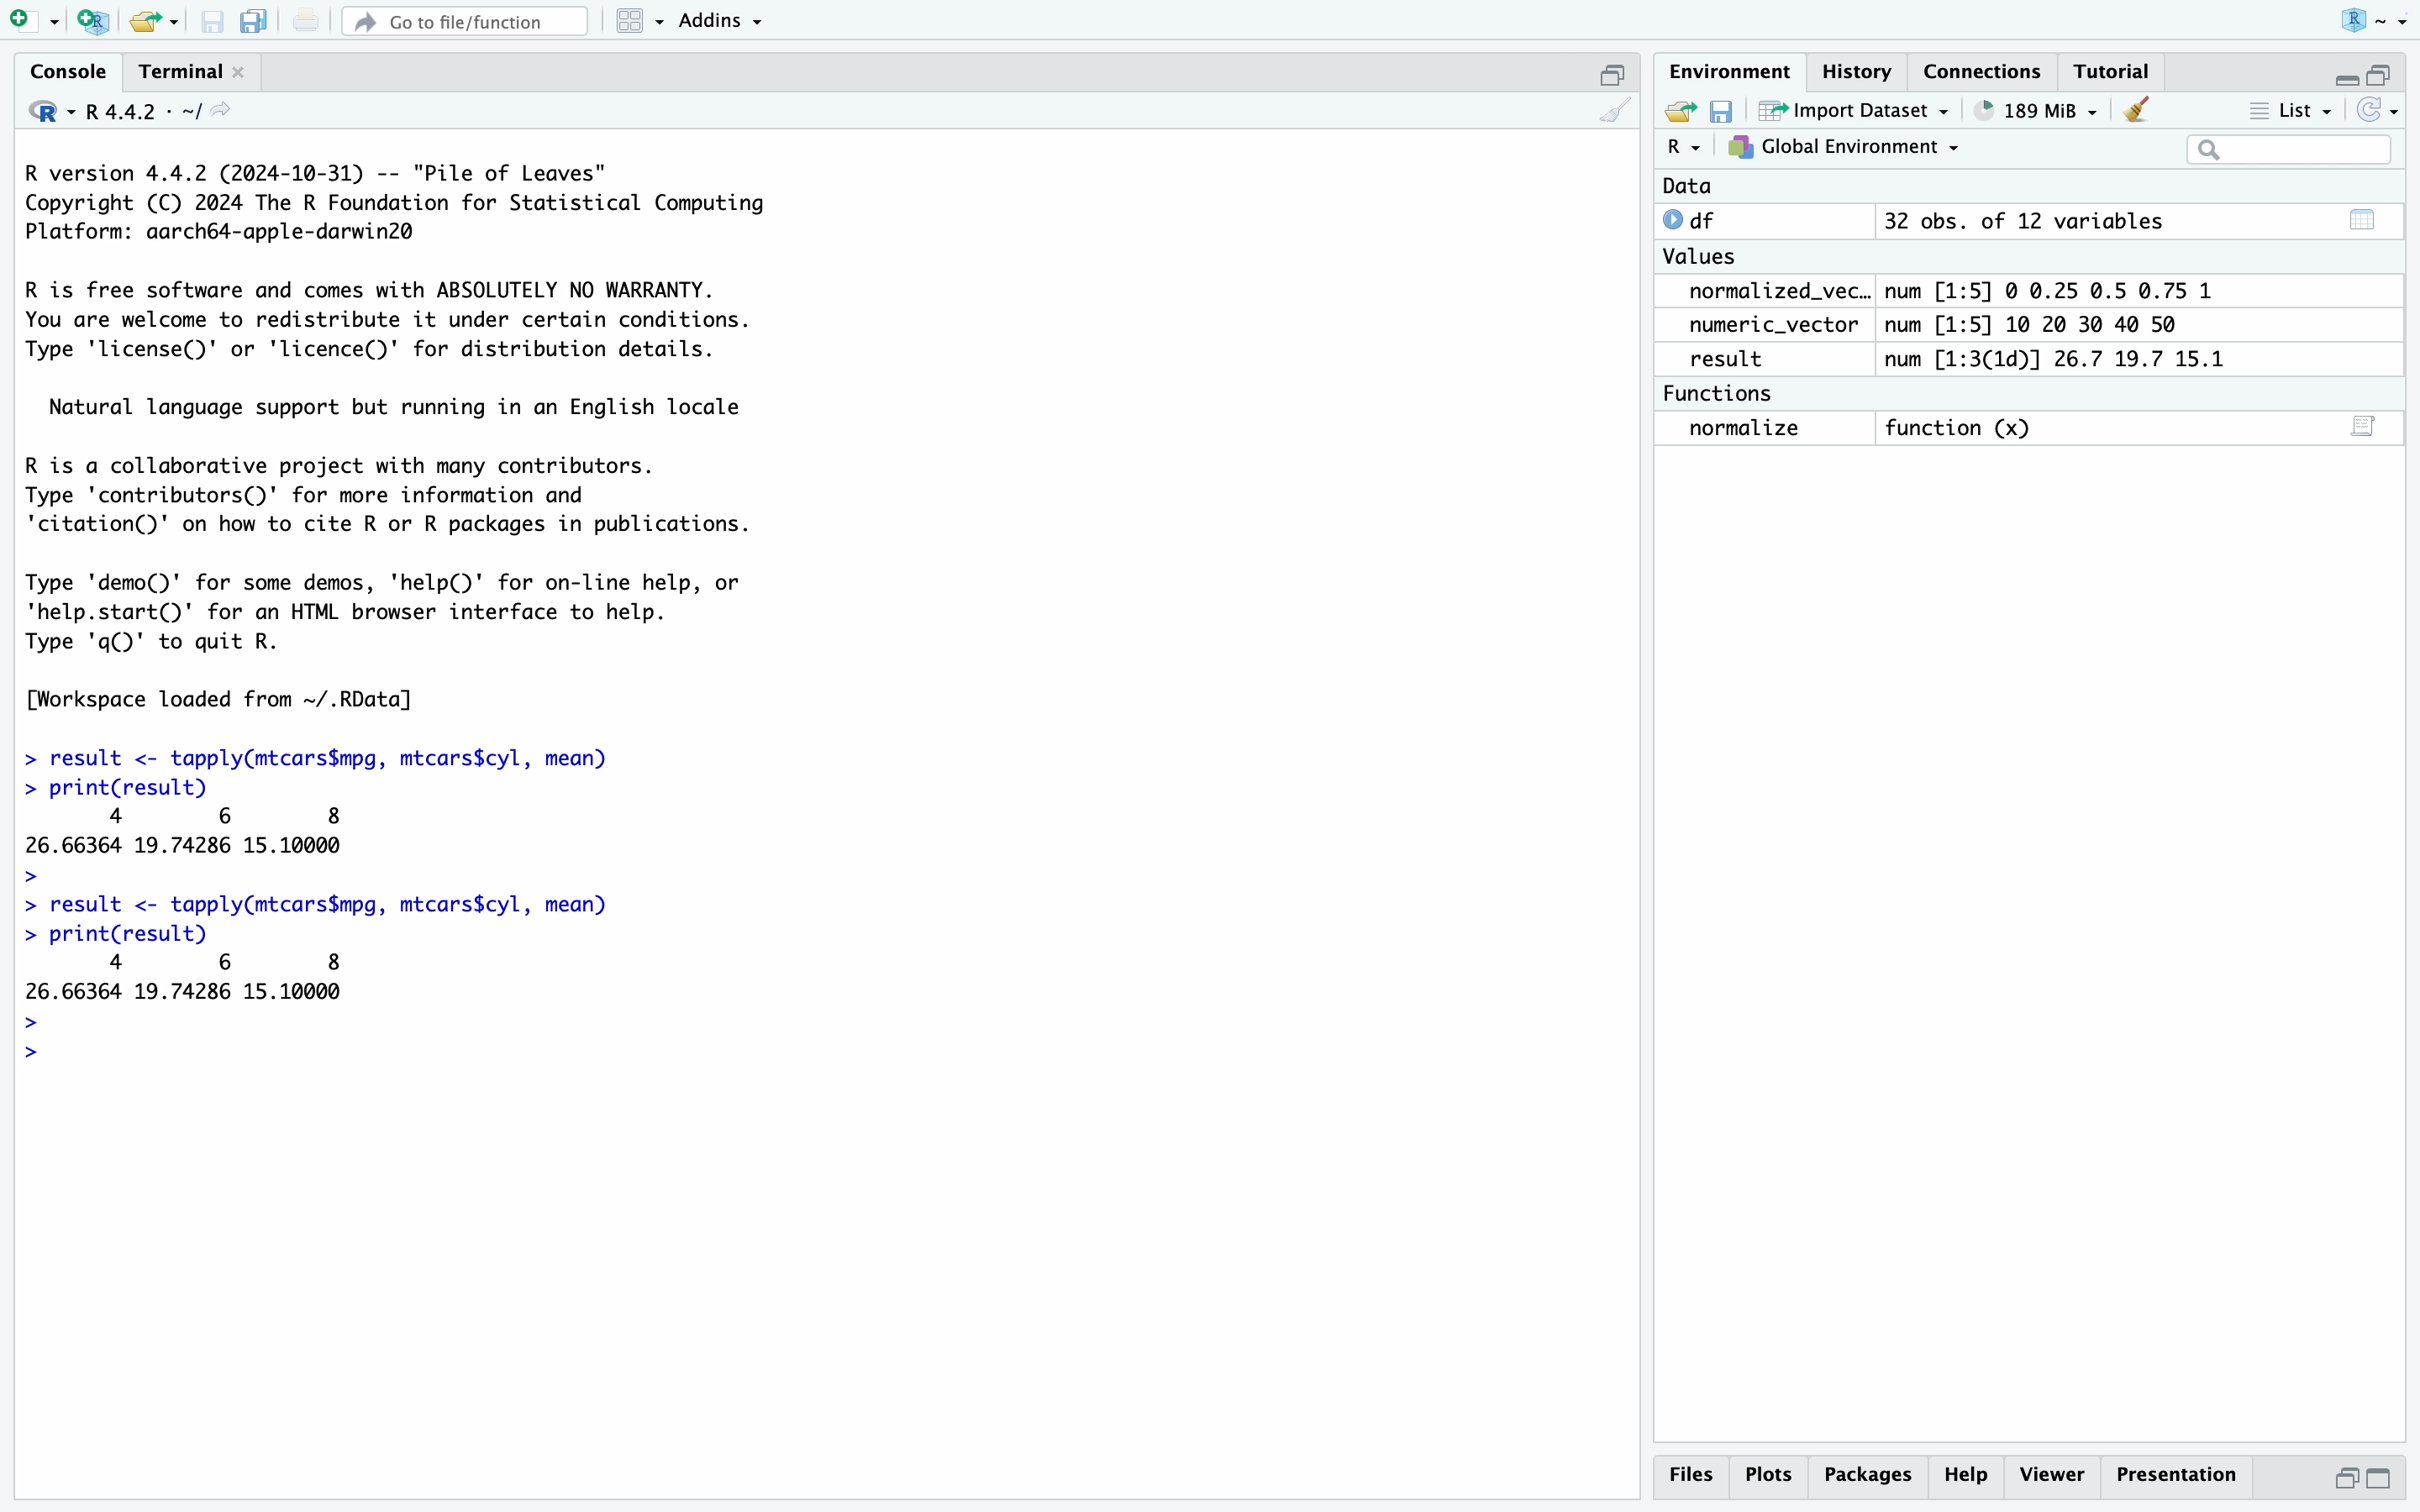 This screenshot has width=2420, height=1512. I want to click on Save, so click(214, 21).